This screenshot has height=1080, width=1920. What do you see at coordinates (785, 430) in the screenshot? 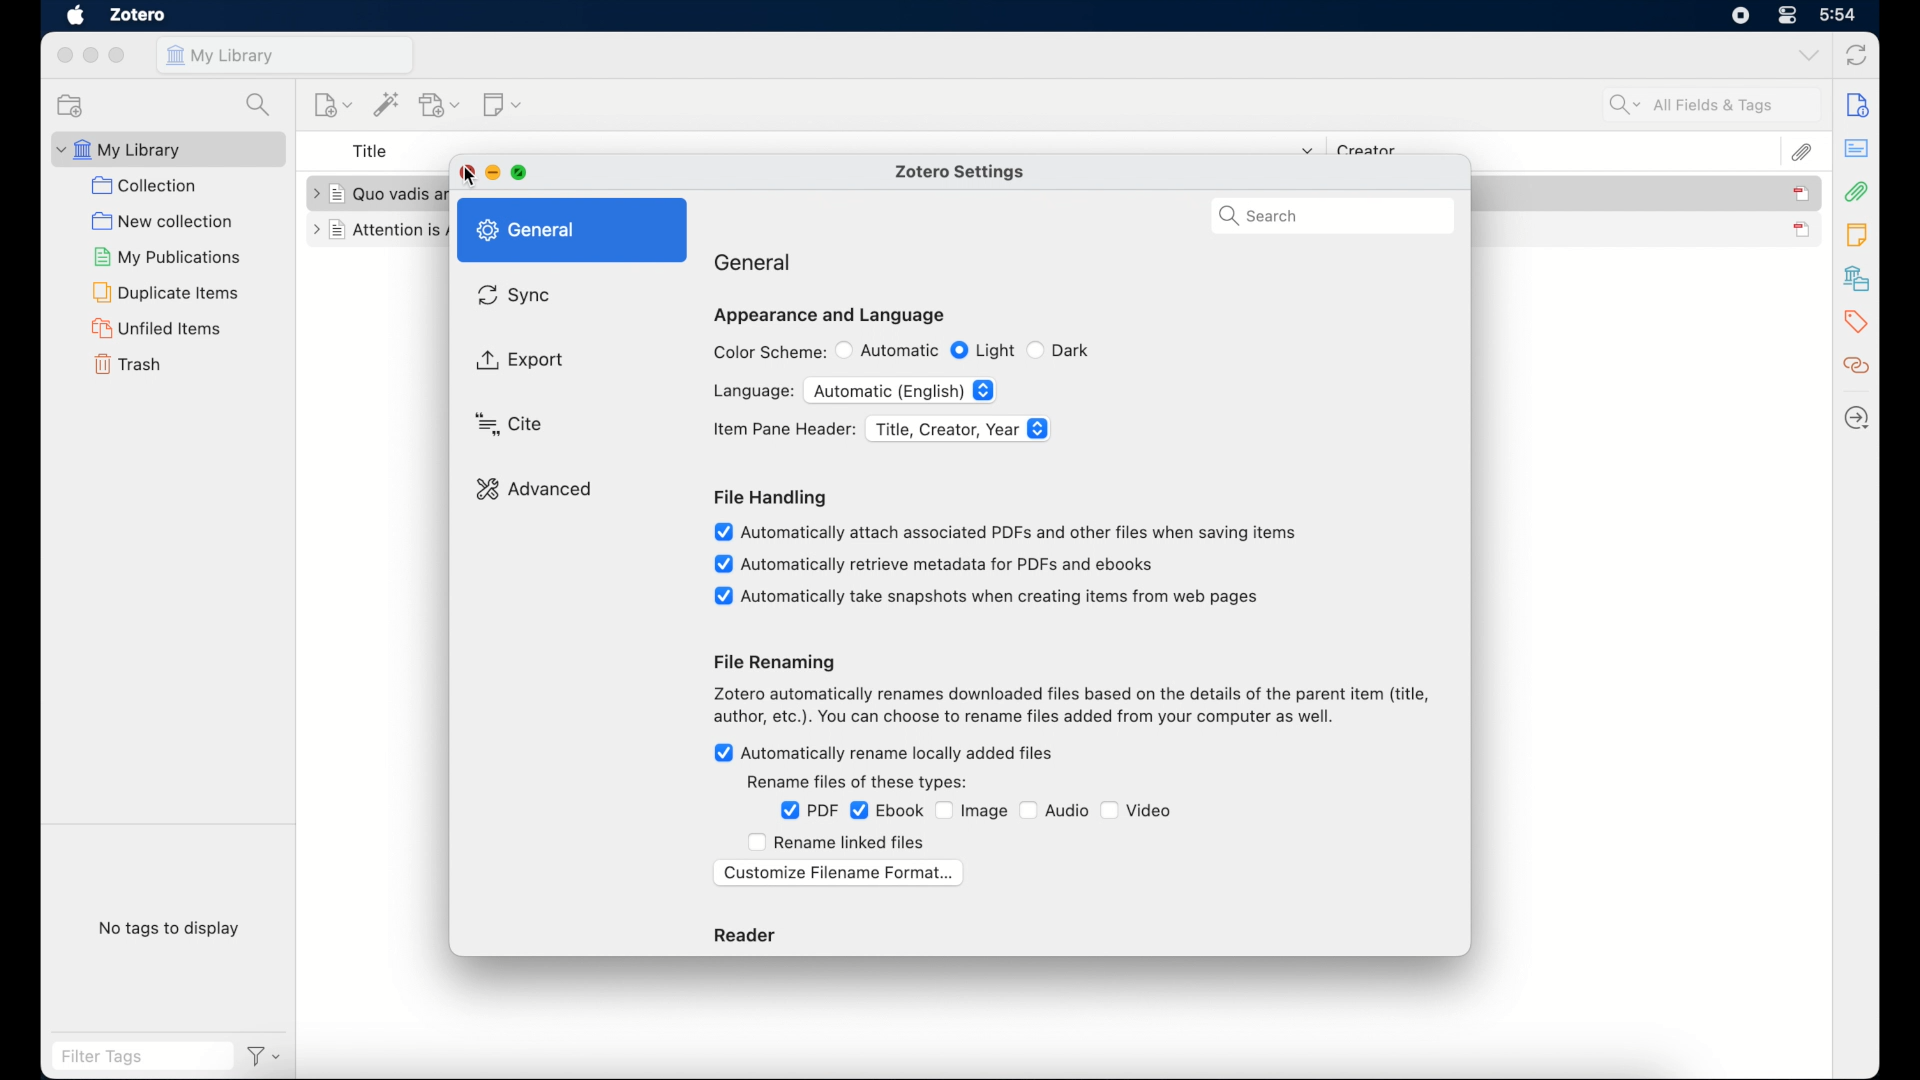
I see `item pane header` at bounding box center [785, 430].